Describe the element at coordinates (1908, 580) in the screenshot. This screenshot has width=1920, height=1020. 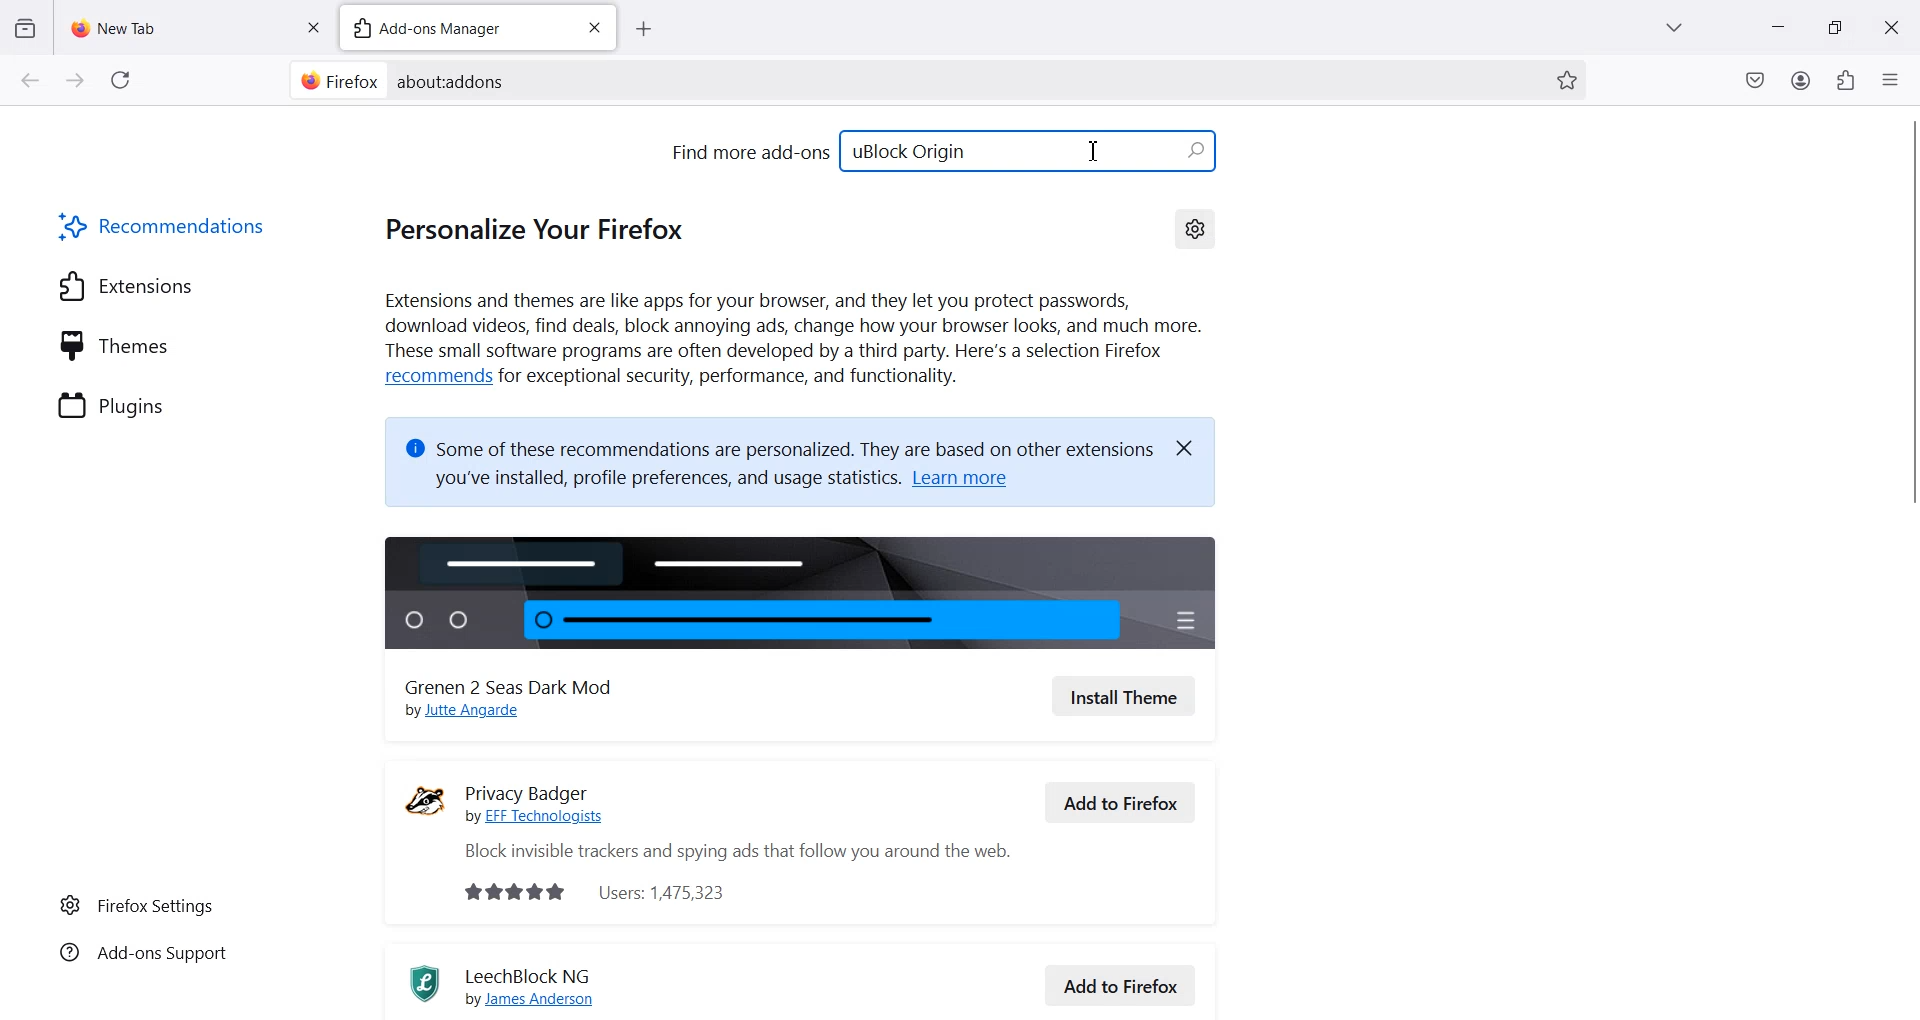
I see `Vertical scroll bar` at that location.